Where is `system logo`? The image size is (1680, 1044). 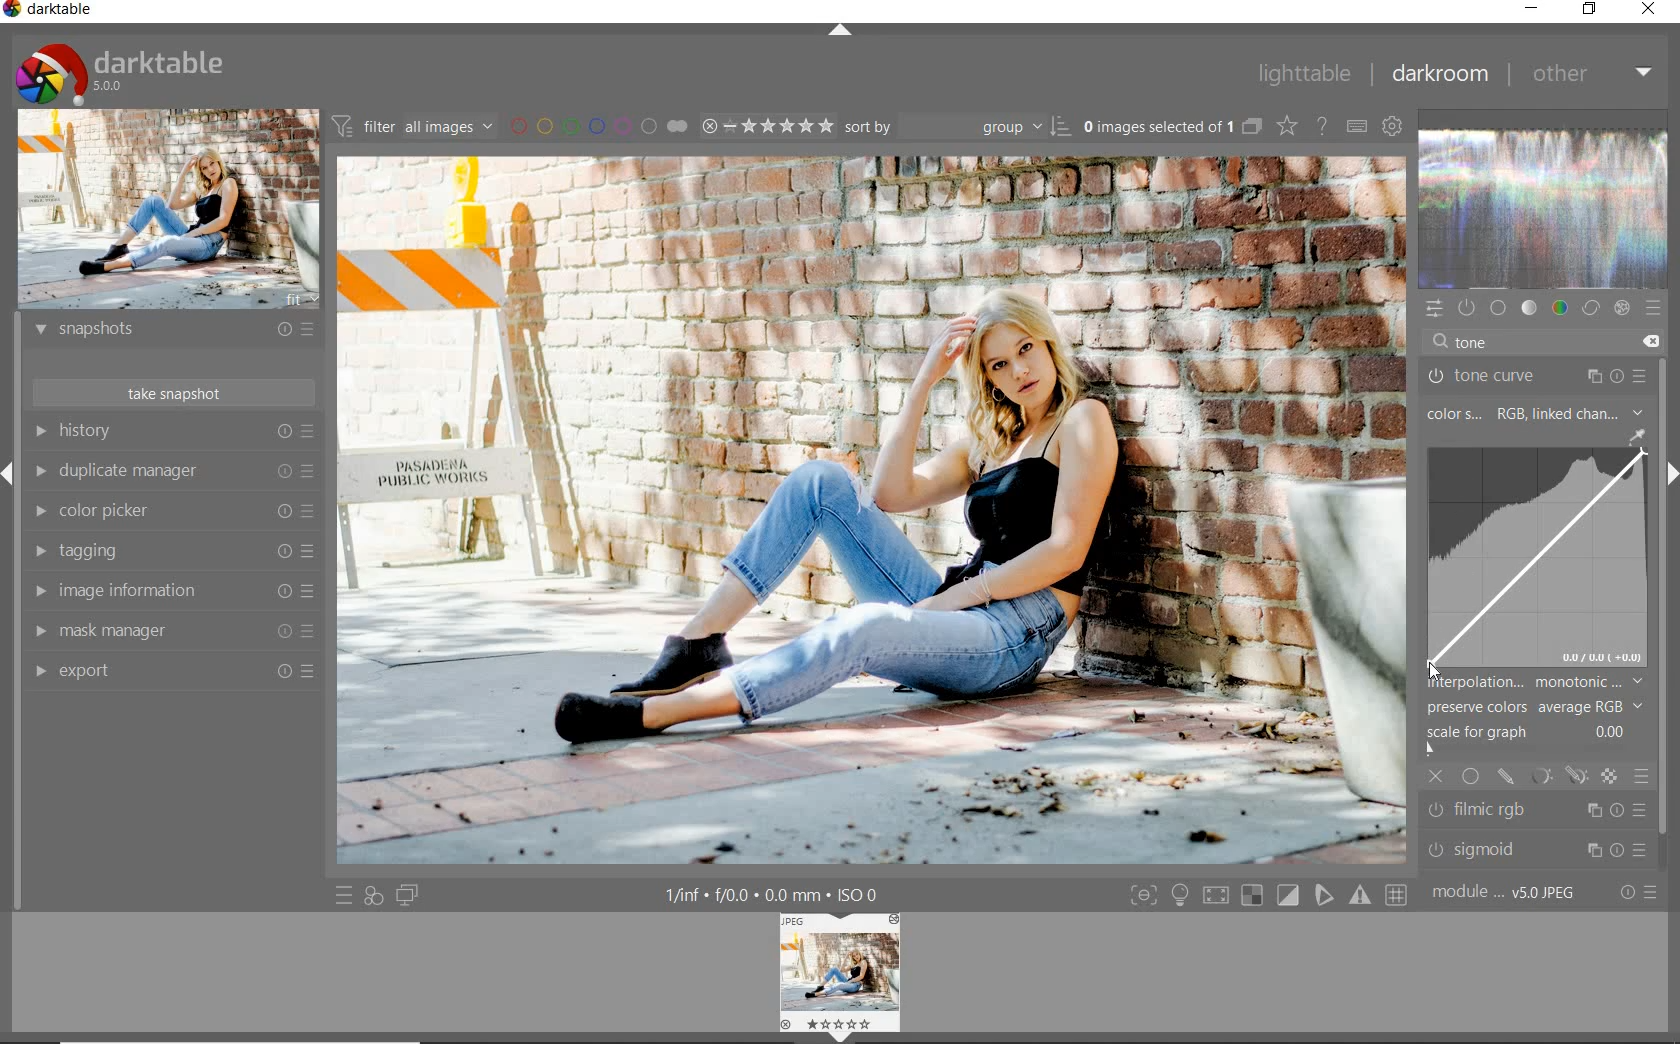 system logo is located at coordinates (121, 72).